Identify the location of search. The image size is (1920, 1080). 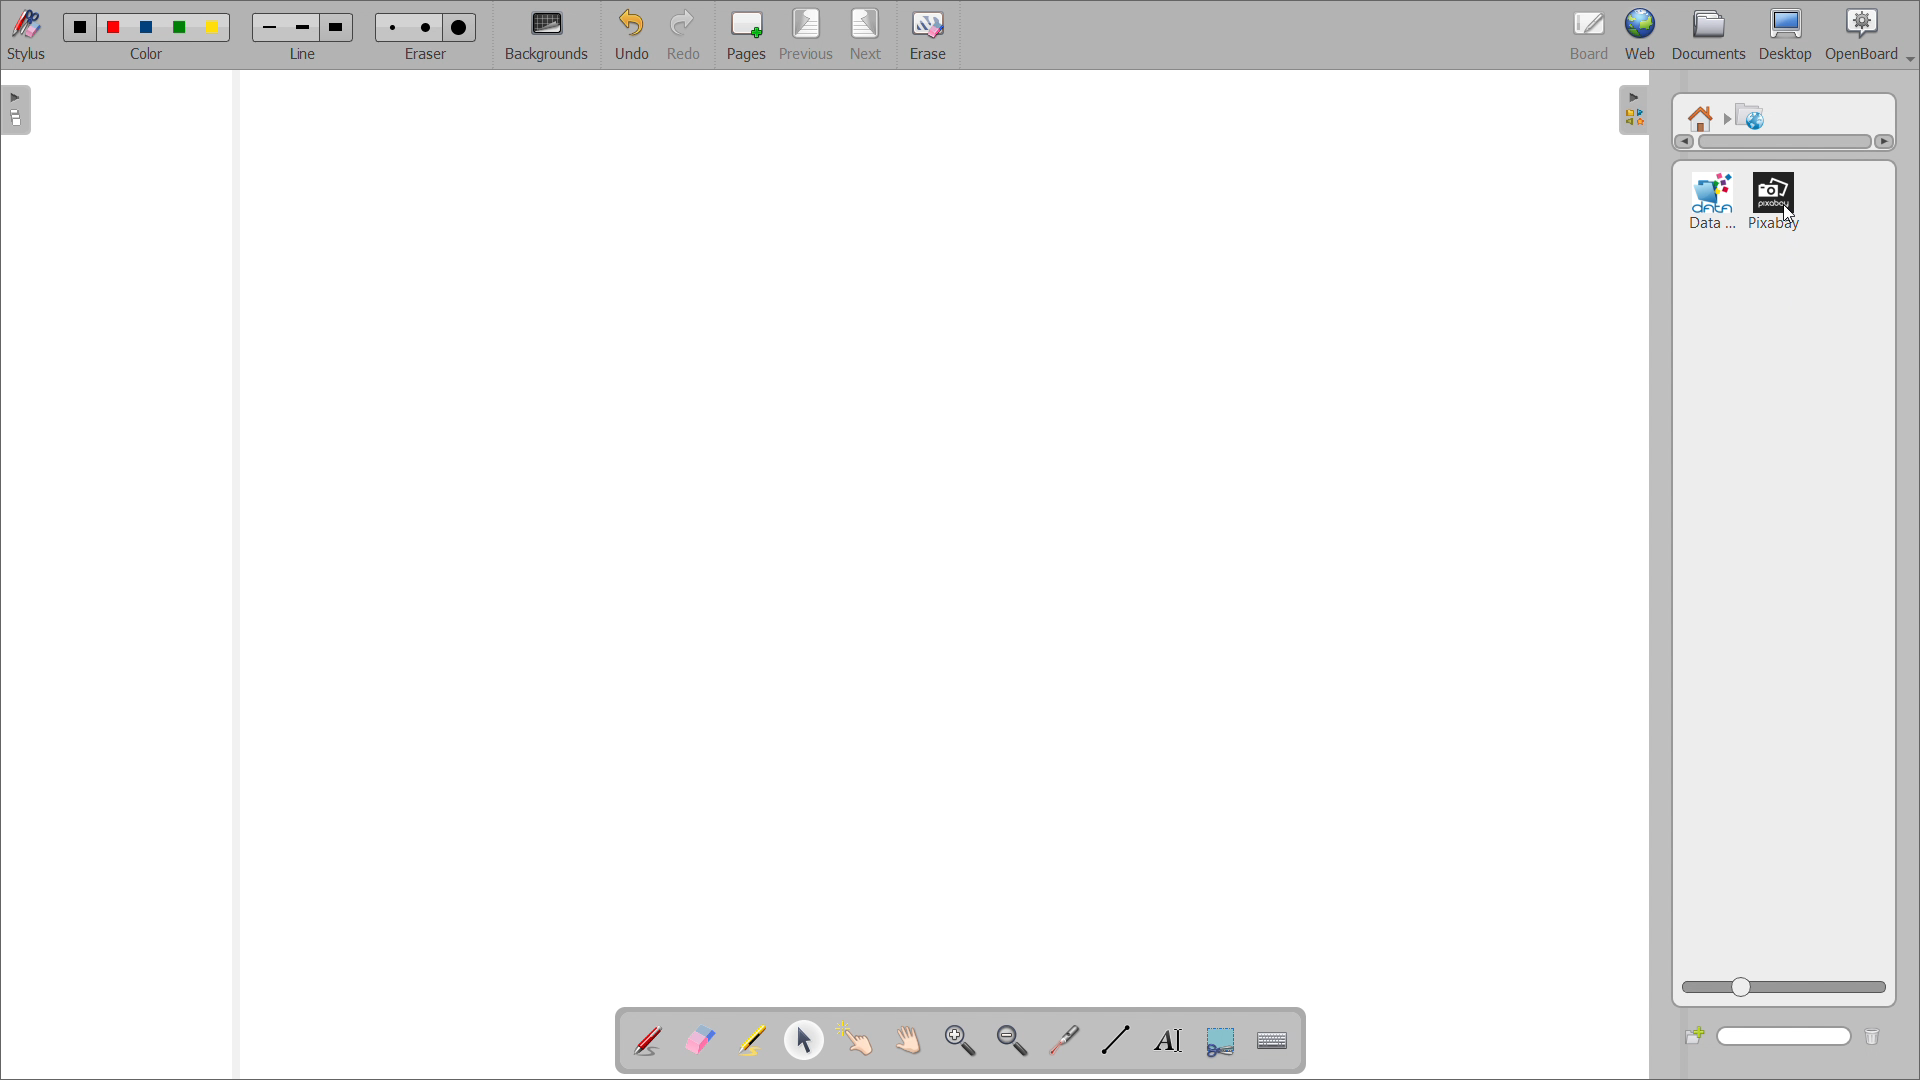
(1785, 1037).